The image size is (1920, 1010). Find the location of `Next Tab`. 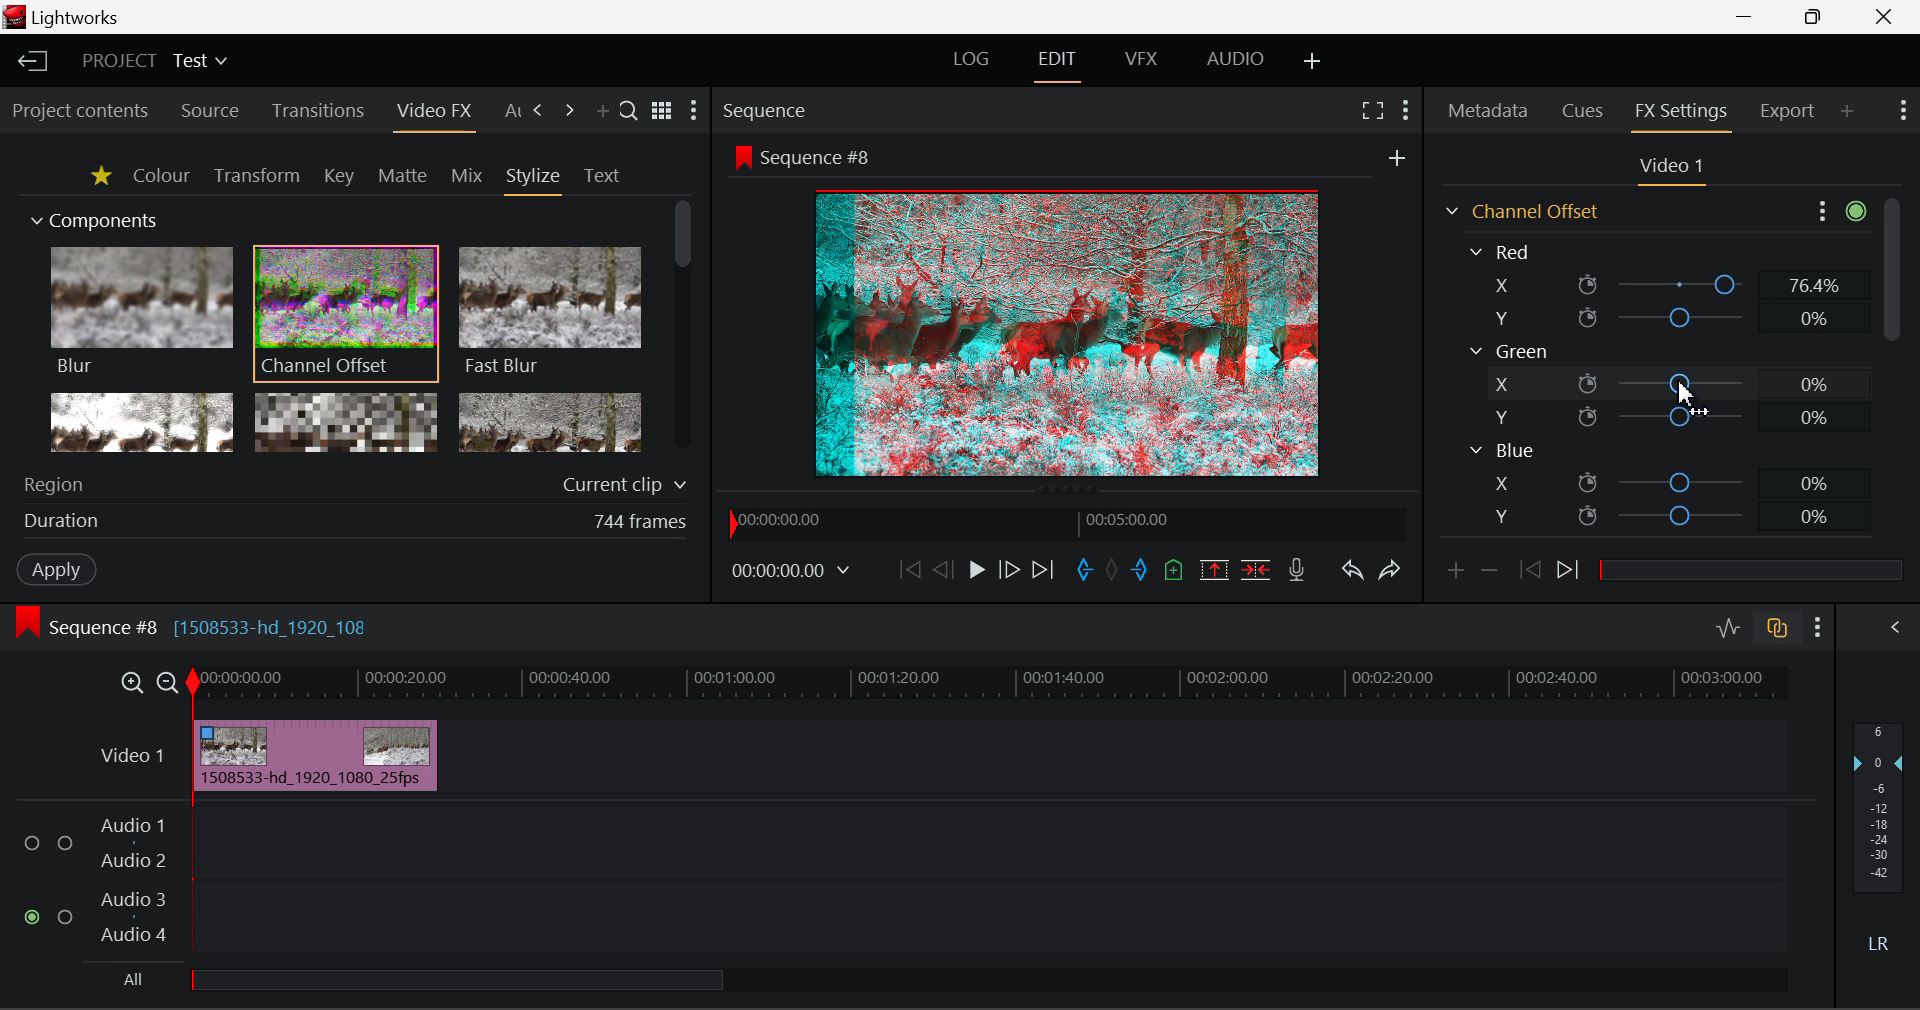

Next Tab is located at coordinates (540, 111).